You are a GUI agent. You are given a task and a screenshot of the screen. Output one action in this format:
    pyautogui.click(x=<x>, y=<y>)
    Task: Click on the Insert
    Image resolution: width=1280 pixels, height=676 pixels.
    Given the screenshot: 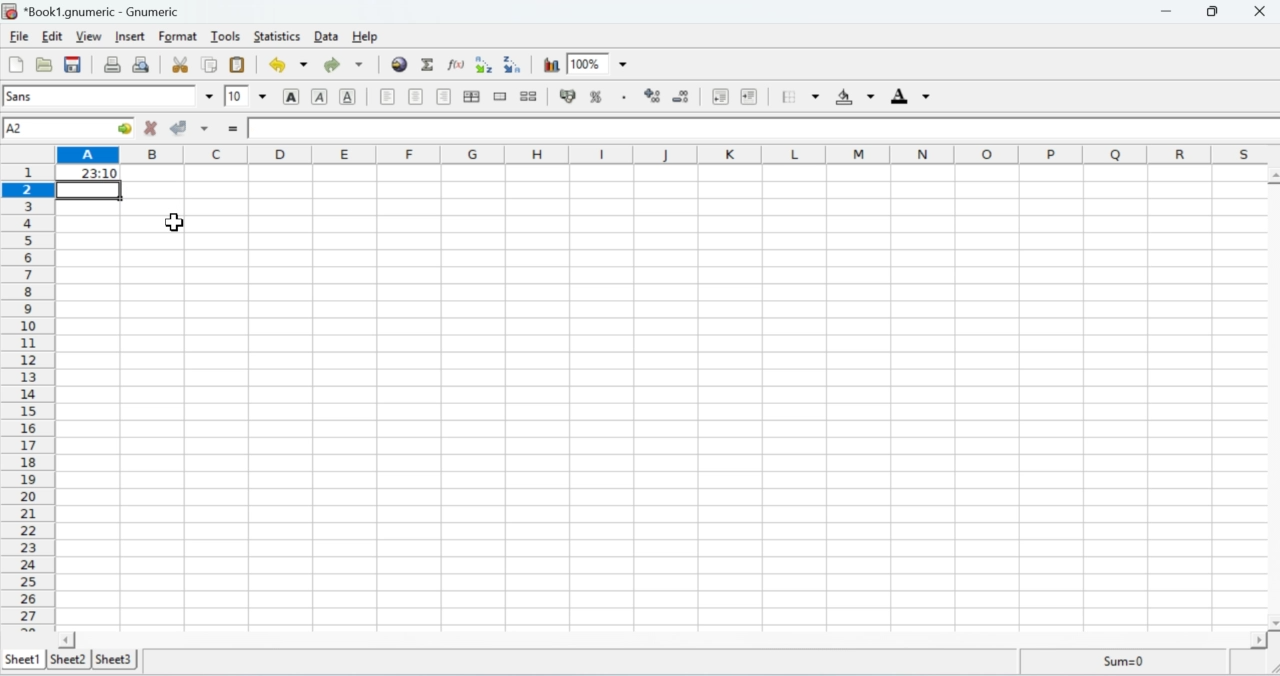 What is the action you would take?
    pyautogui.click(x=131, y=38)
    